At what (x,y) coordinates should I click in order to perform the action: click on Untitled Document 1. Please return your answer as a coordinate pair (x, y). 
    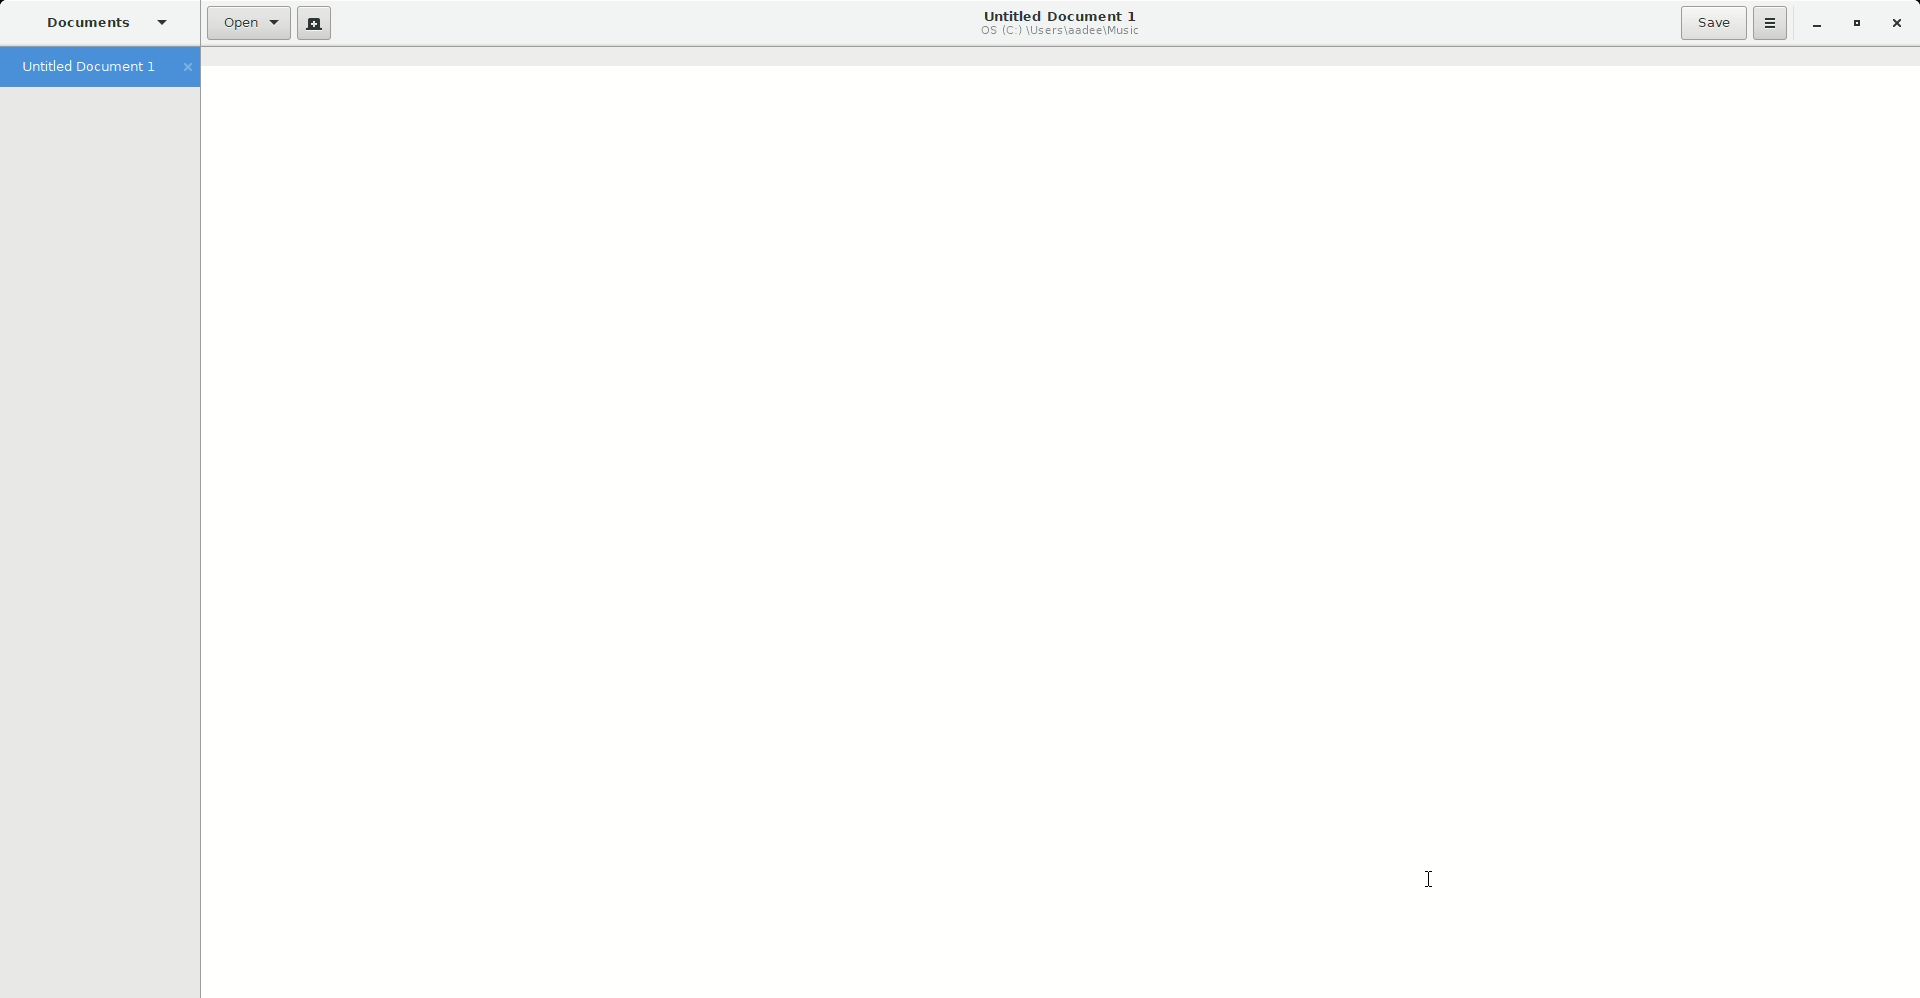
    Looking at the image, I should click on (1060, 24).